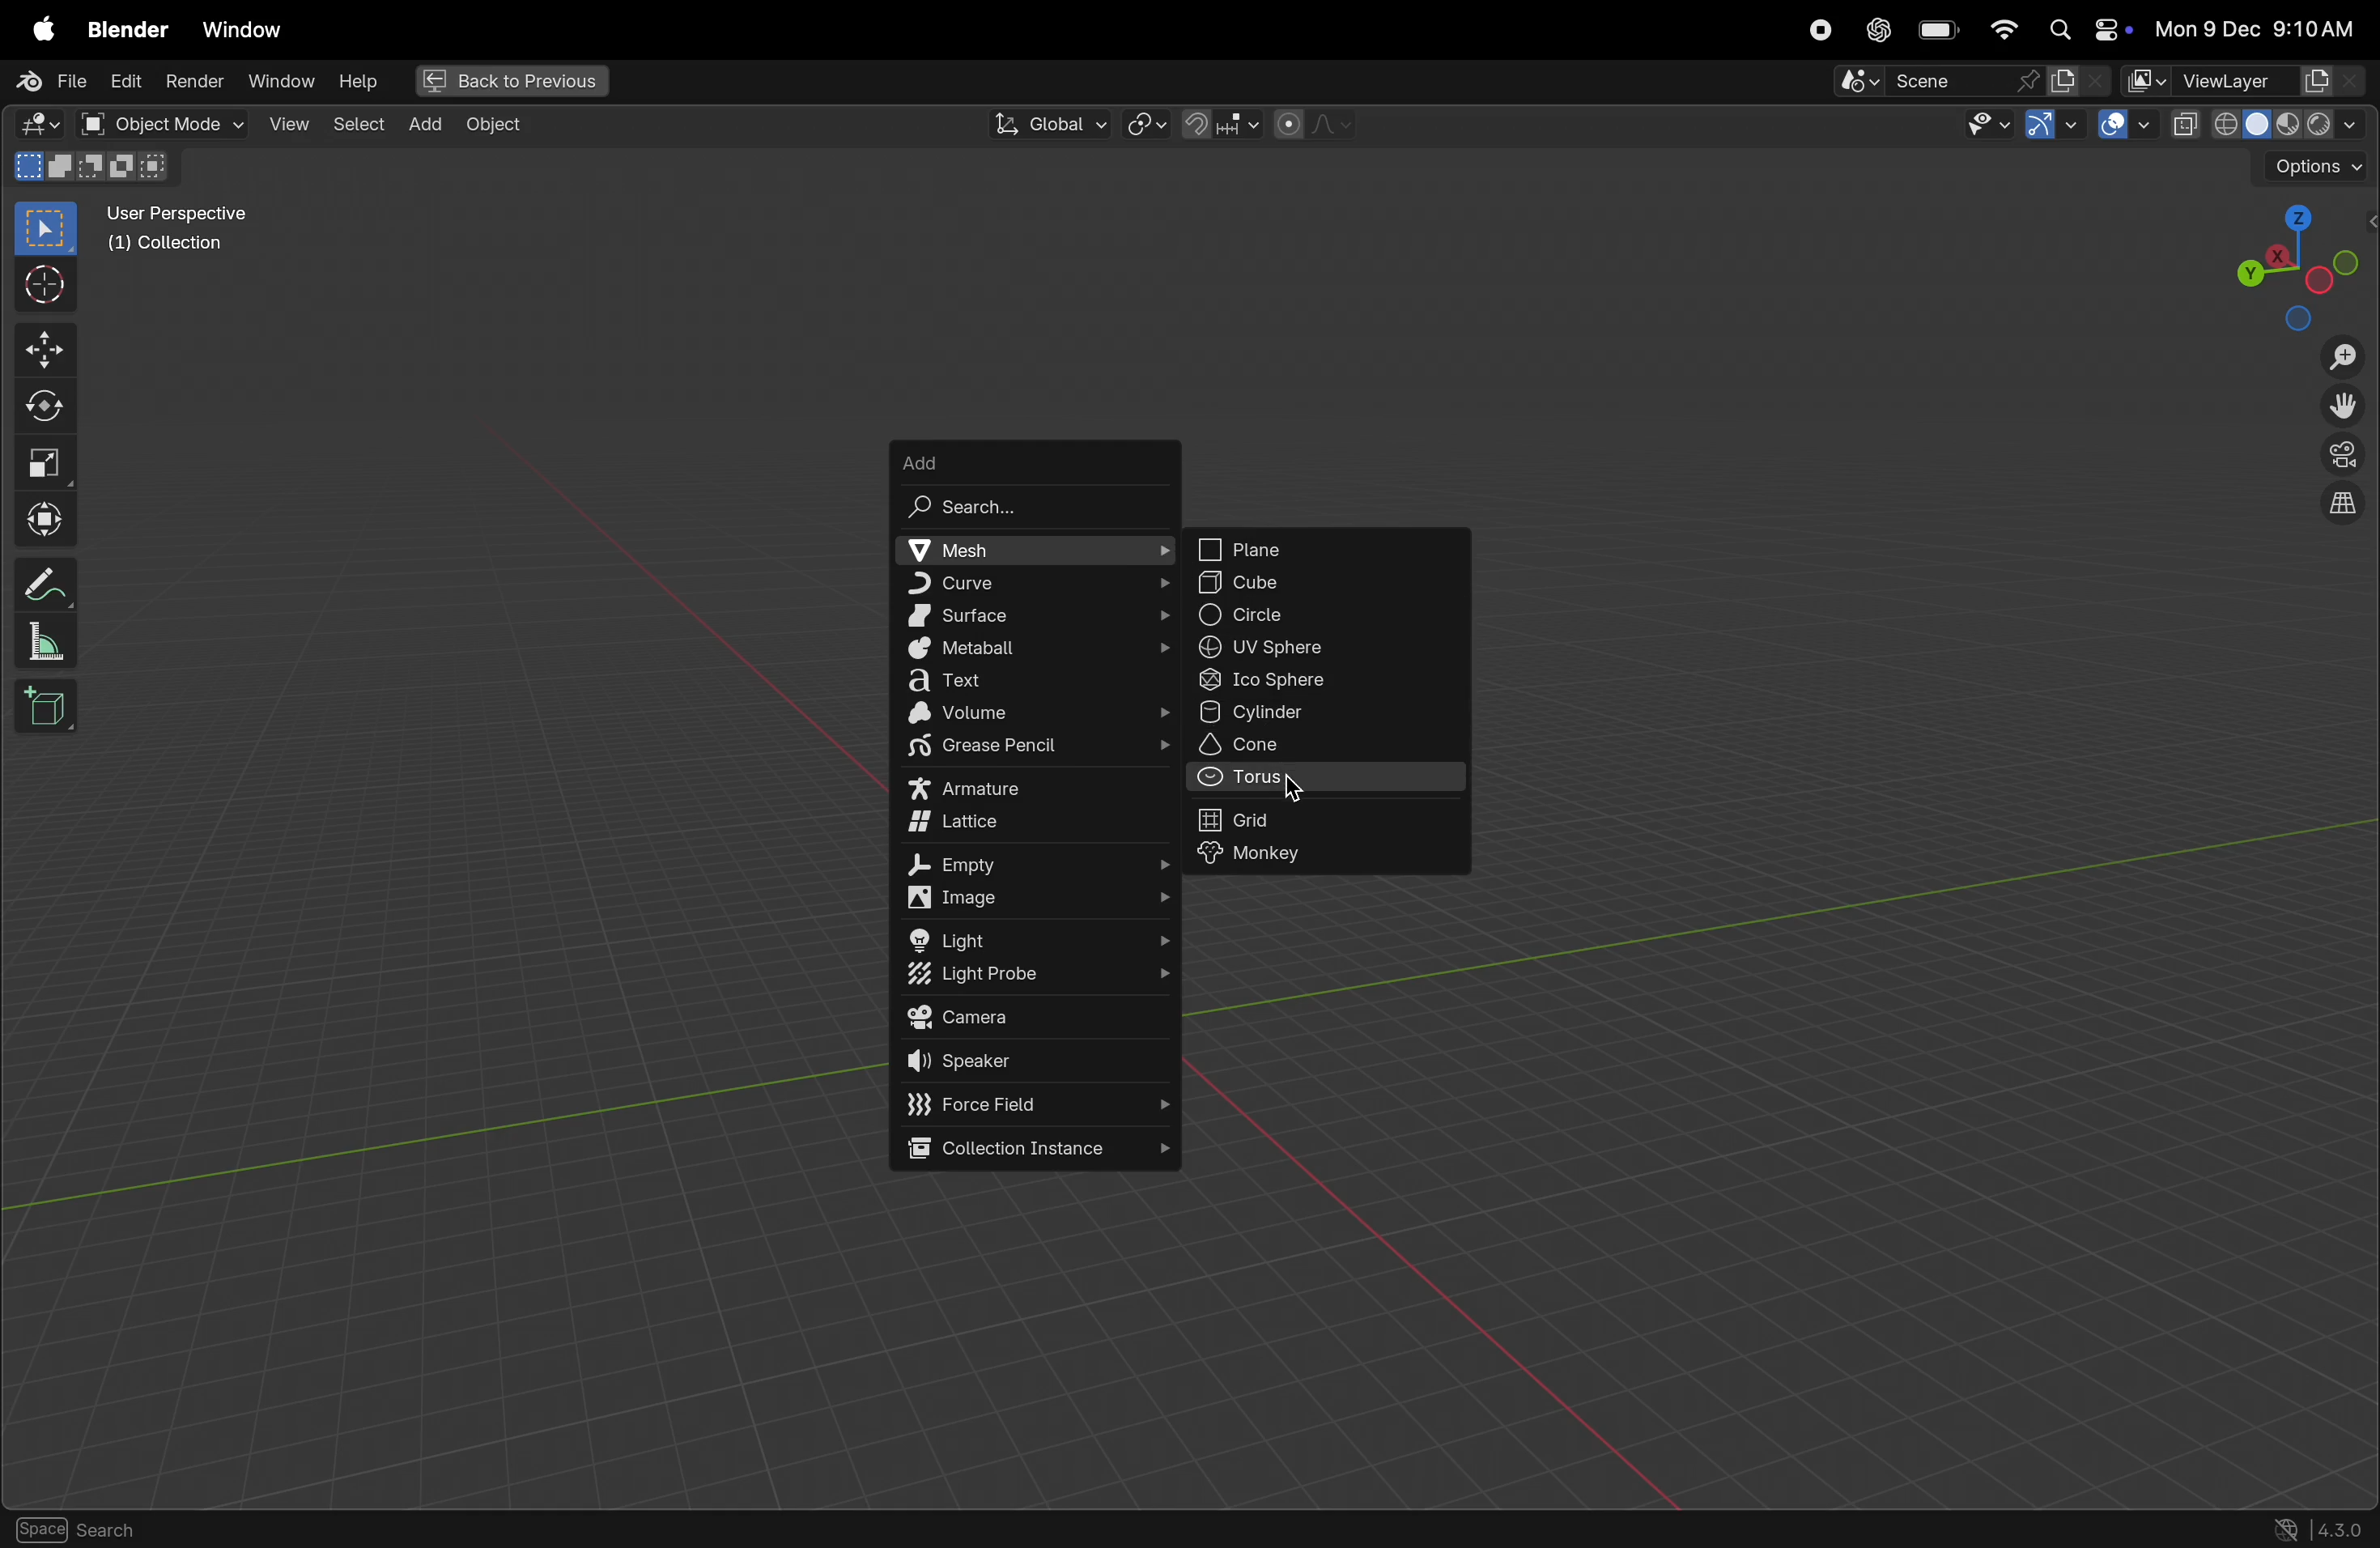 This screenshot has height=1548, width=2380. Describe the element at coordinates (1217, 124) in the screenshot. I see `snap` at that location.